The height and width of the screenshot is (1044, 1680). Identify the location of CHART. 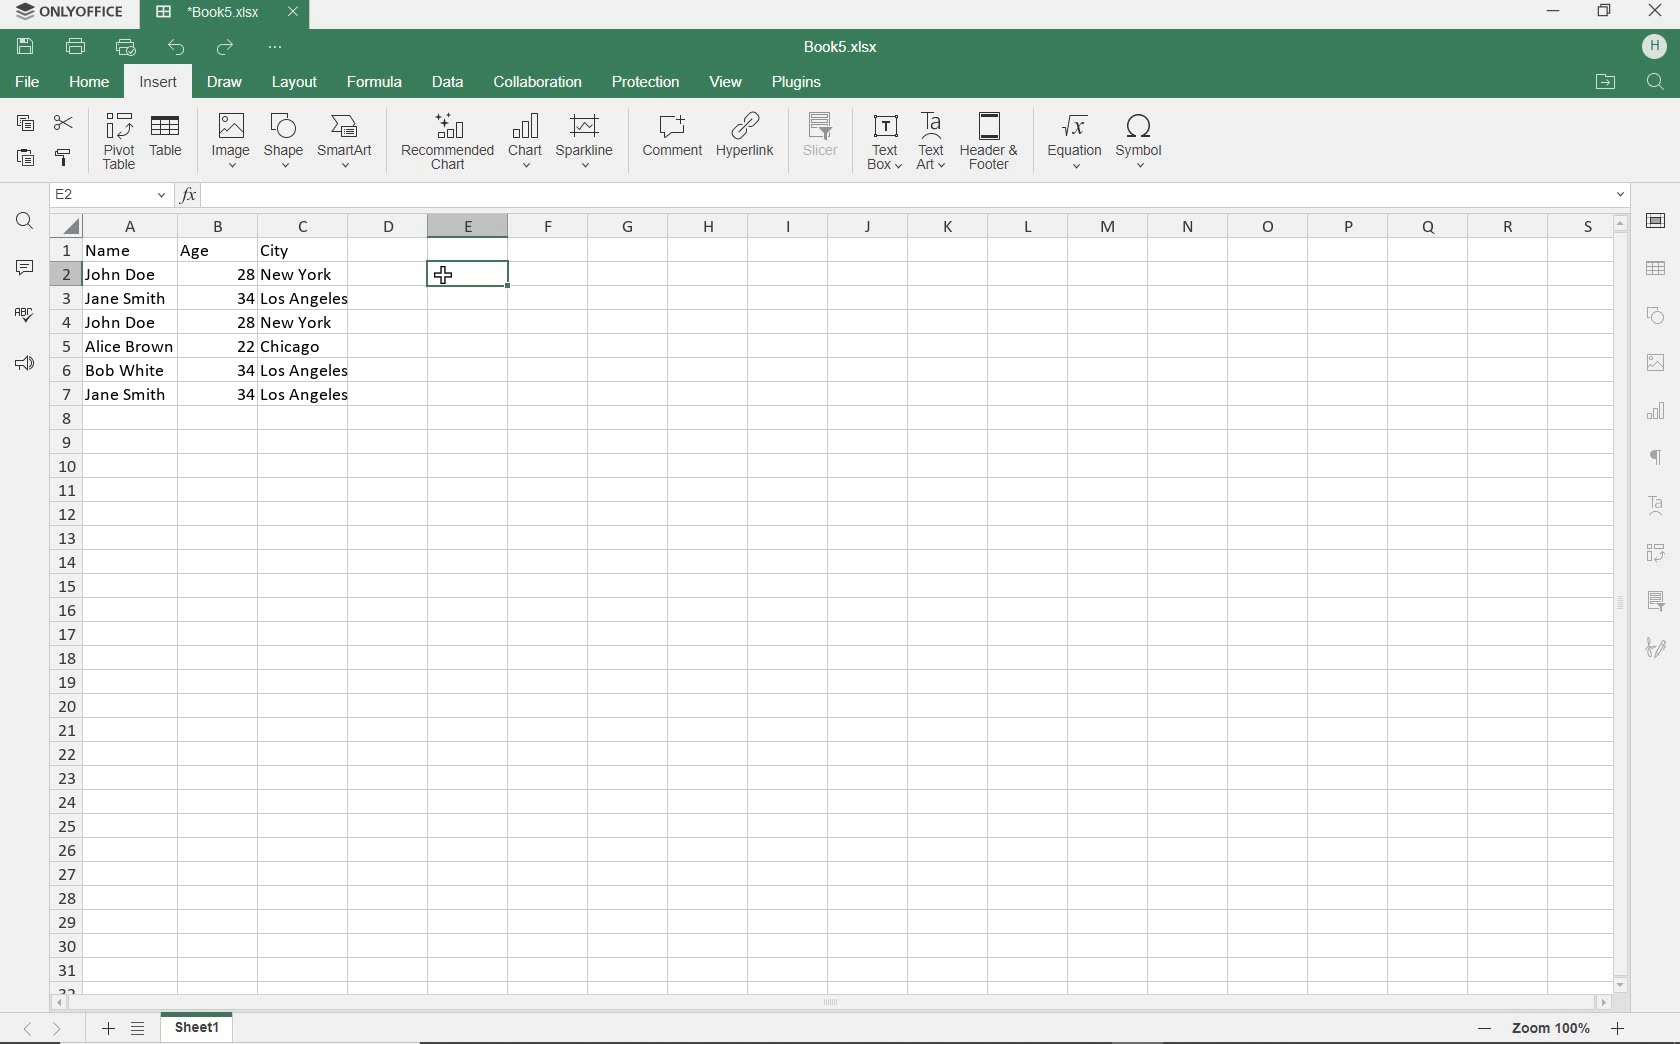
(524, 144).